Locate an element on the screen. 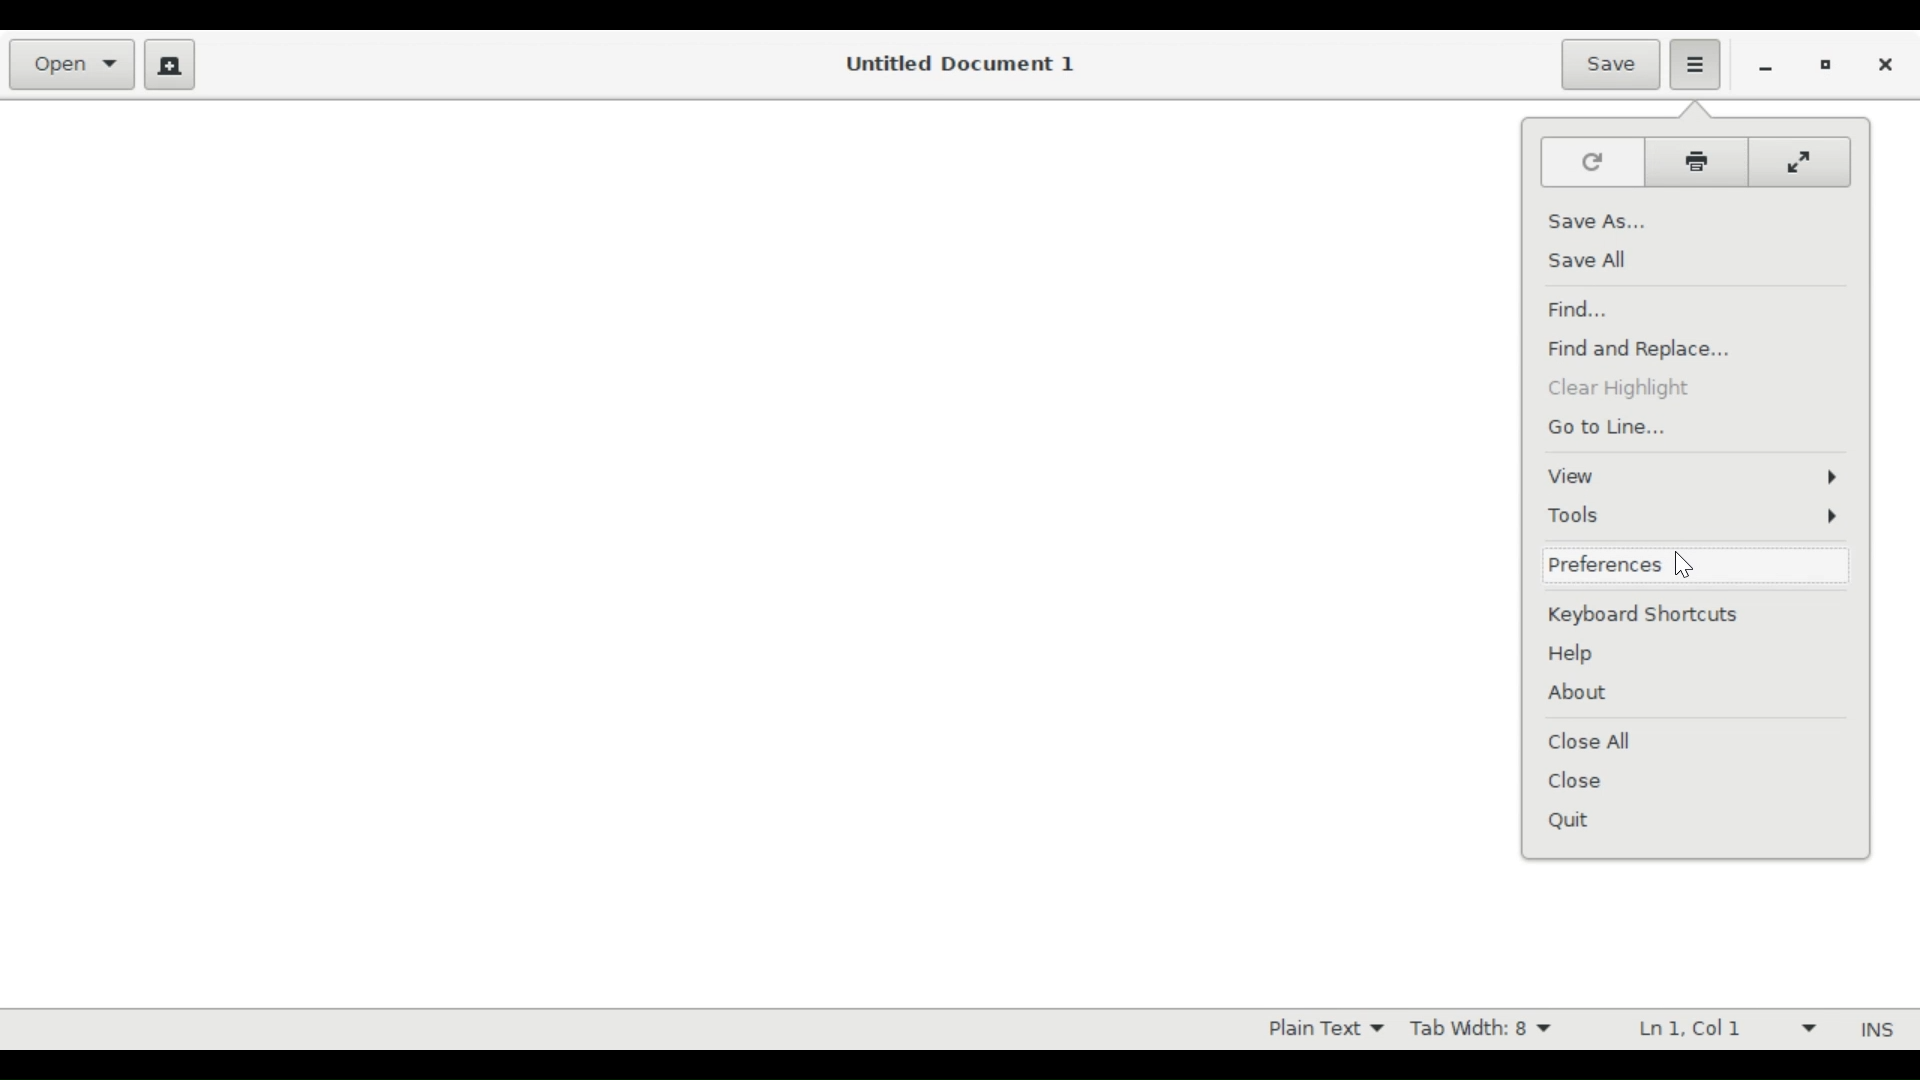  Save is located at coordinates (1610, 63).